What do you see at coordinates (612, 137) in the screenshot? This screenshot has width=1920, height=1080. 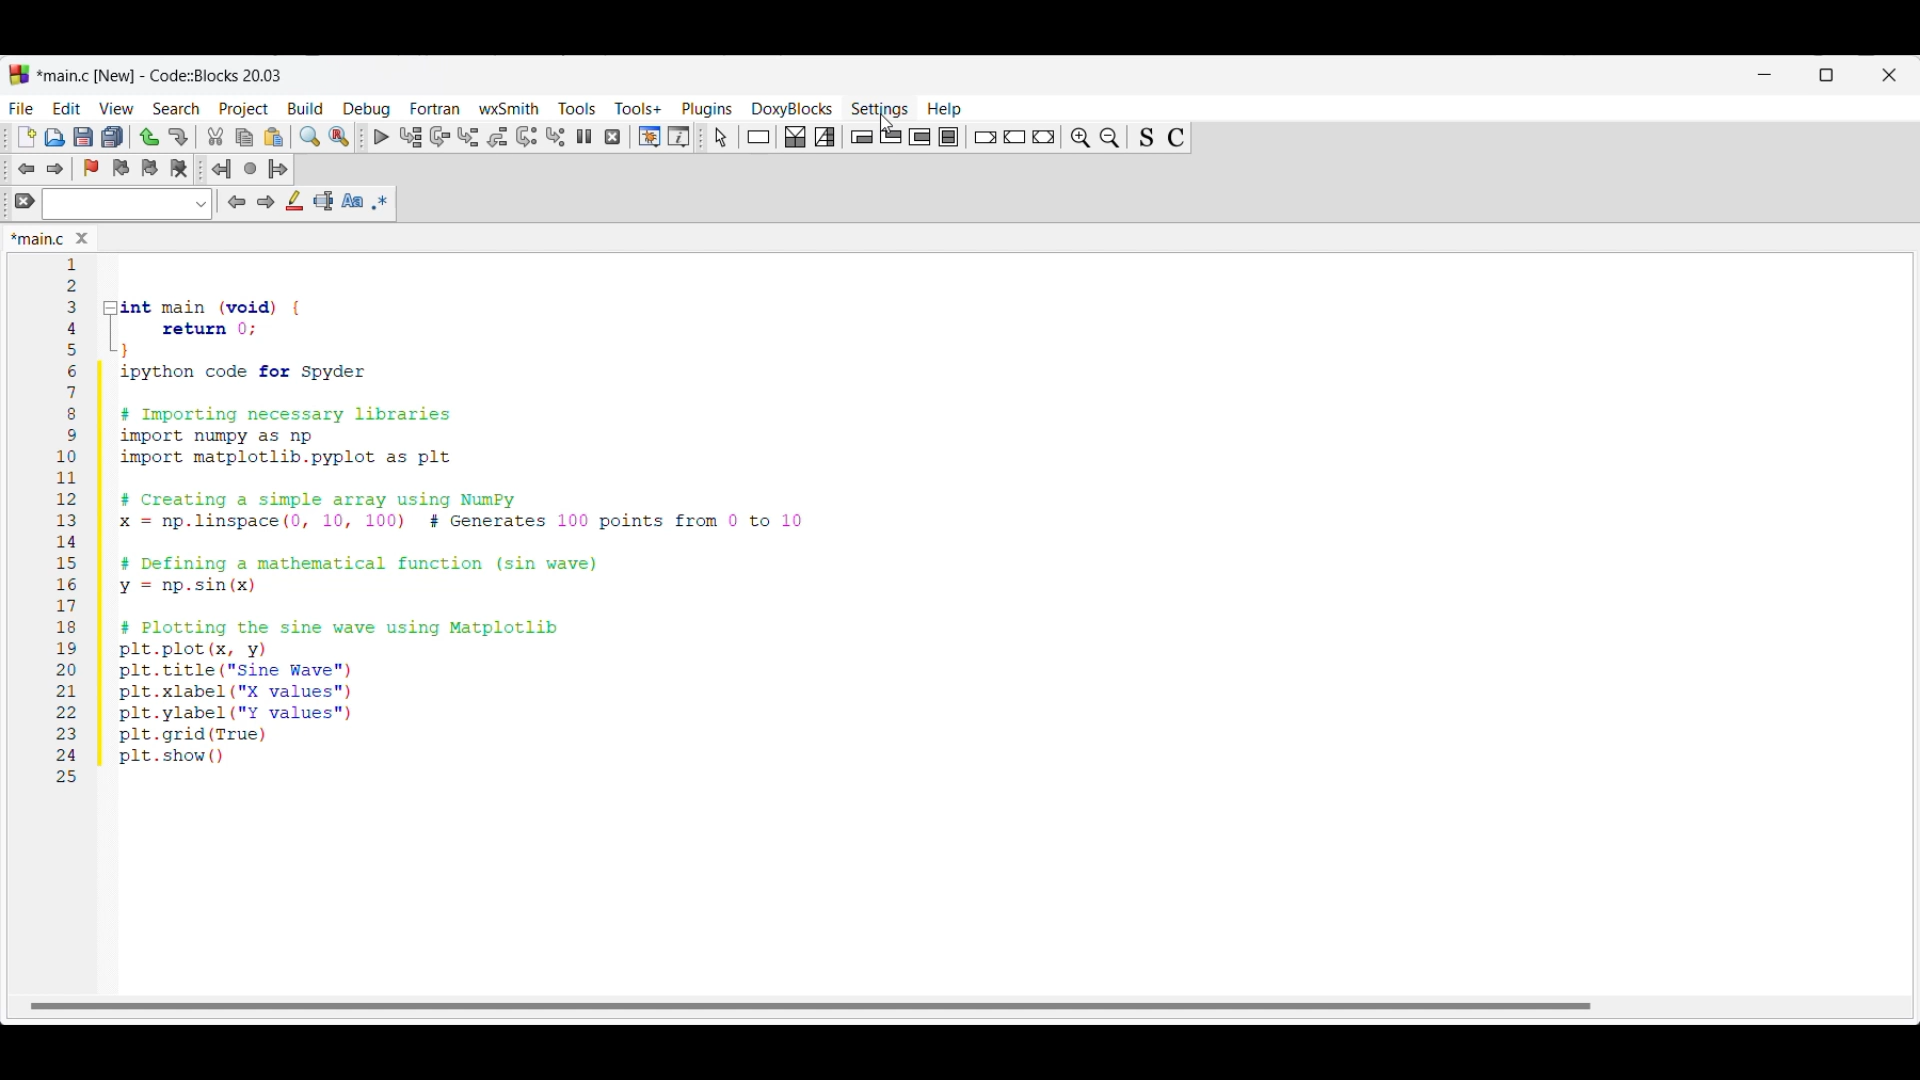 I see `Stop debugger` at bounding box center [612, 137].